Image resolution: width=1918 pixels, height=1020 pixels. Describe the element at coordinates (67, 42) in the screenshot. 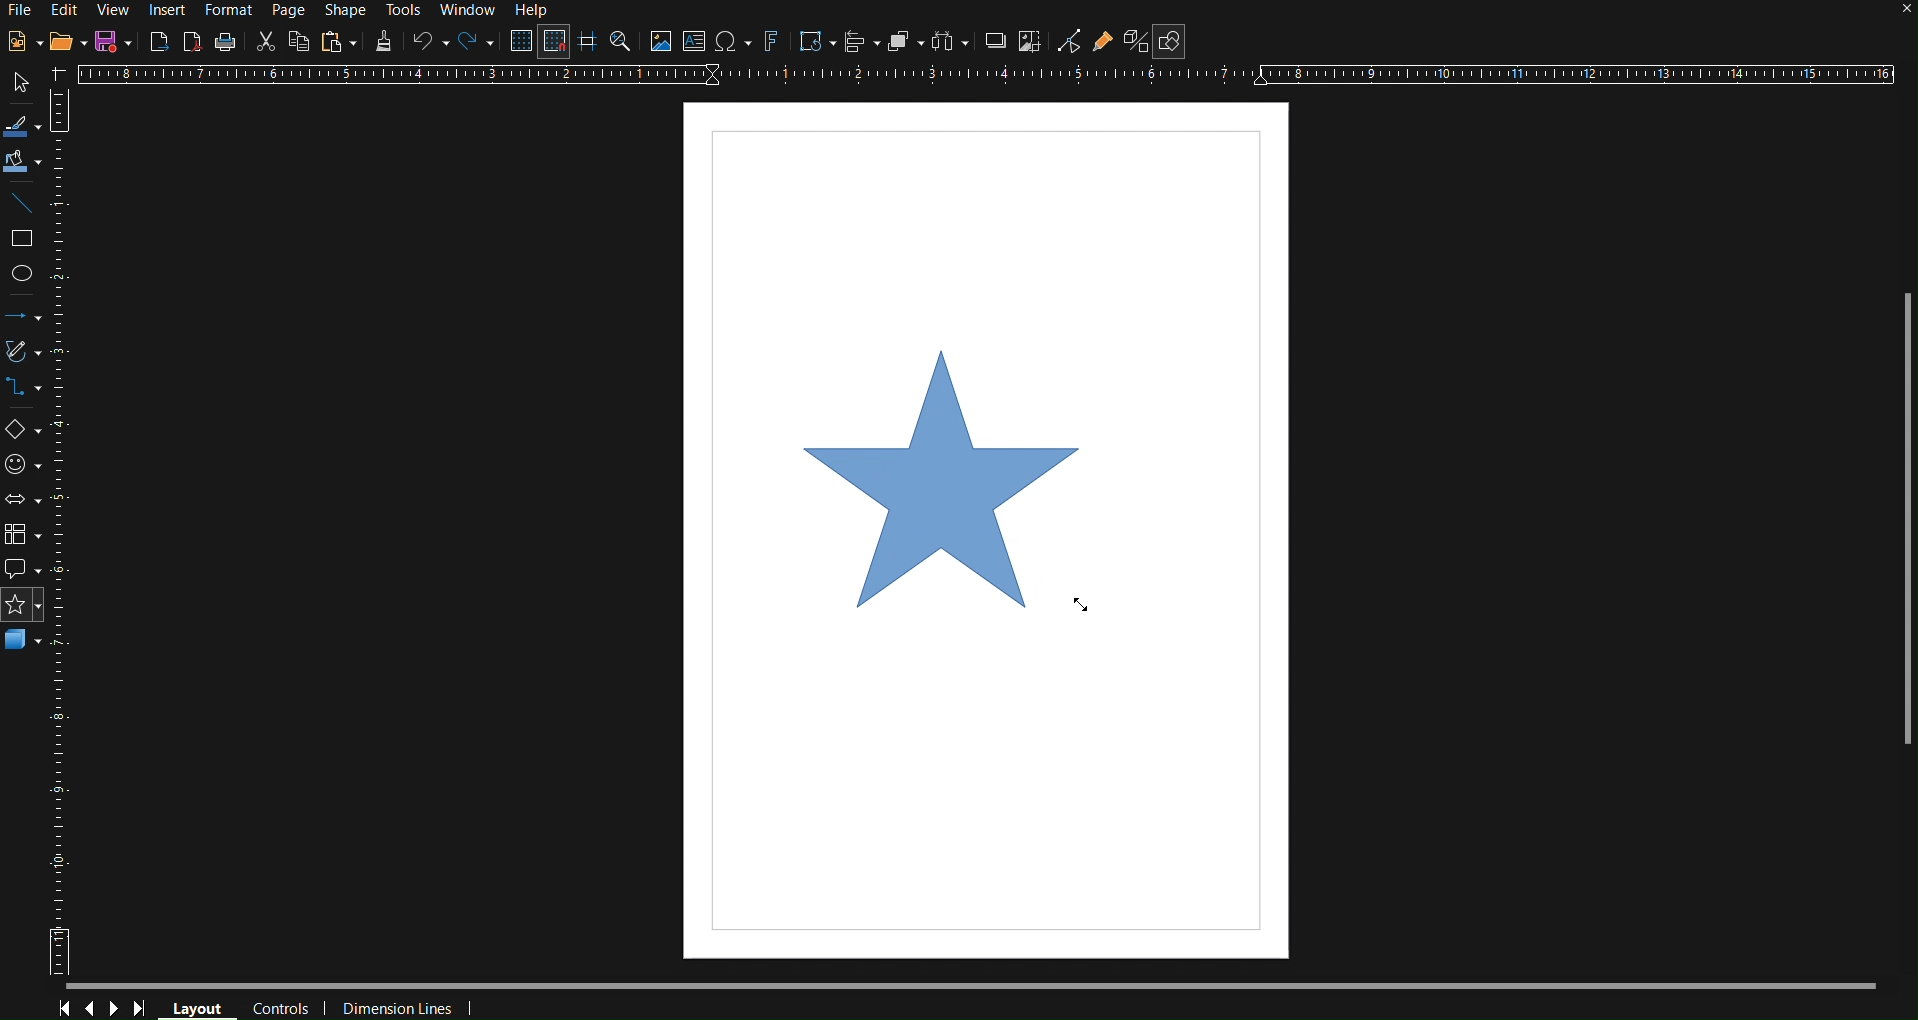

I see `Open` at that location.